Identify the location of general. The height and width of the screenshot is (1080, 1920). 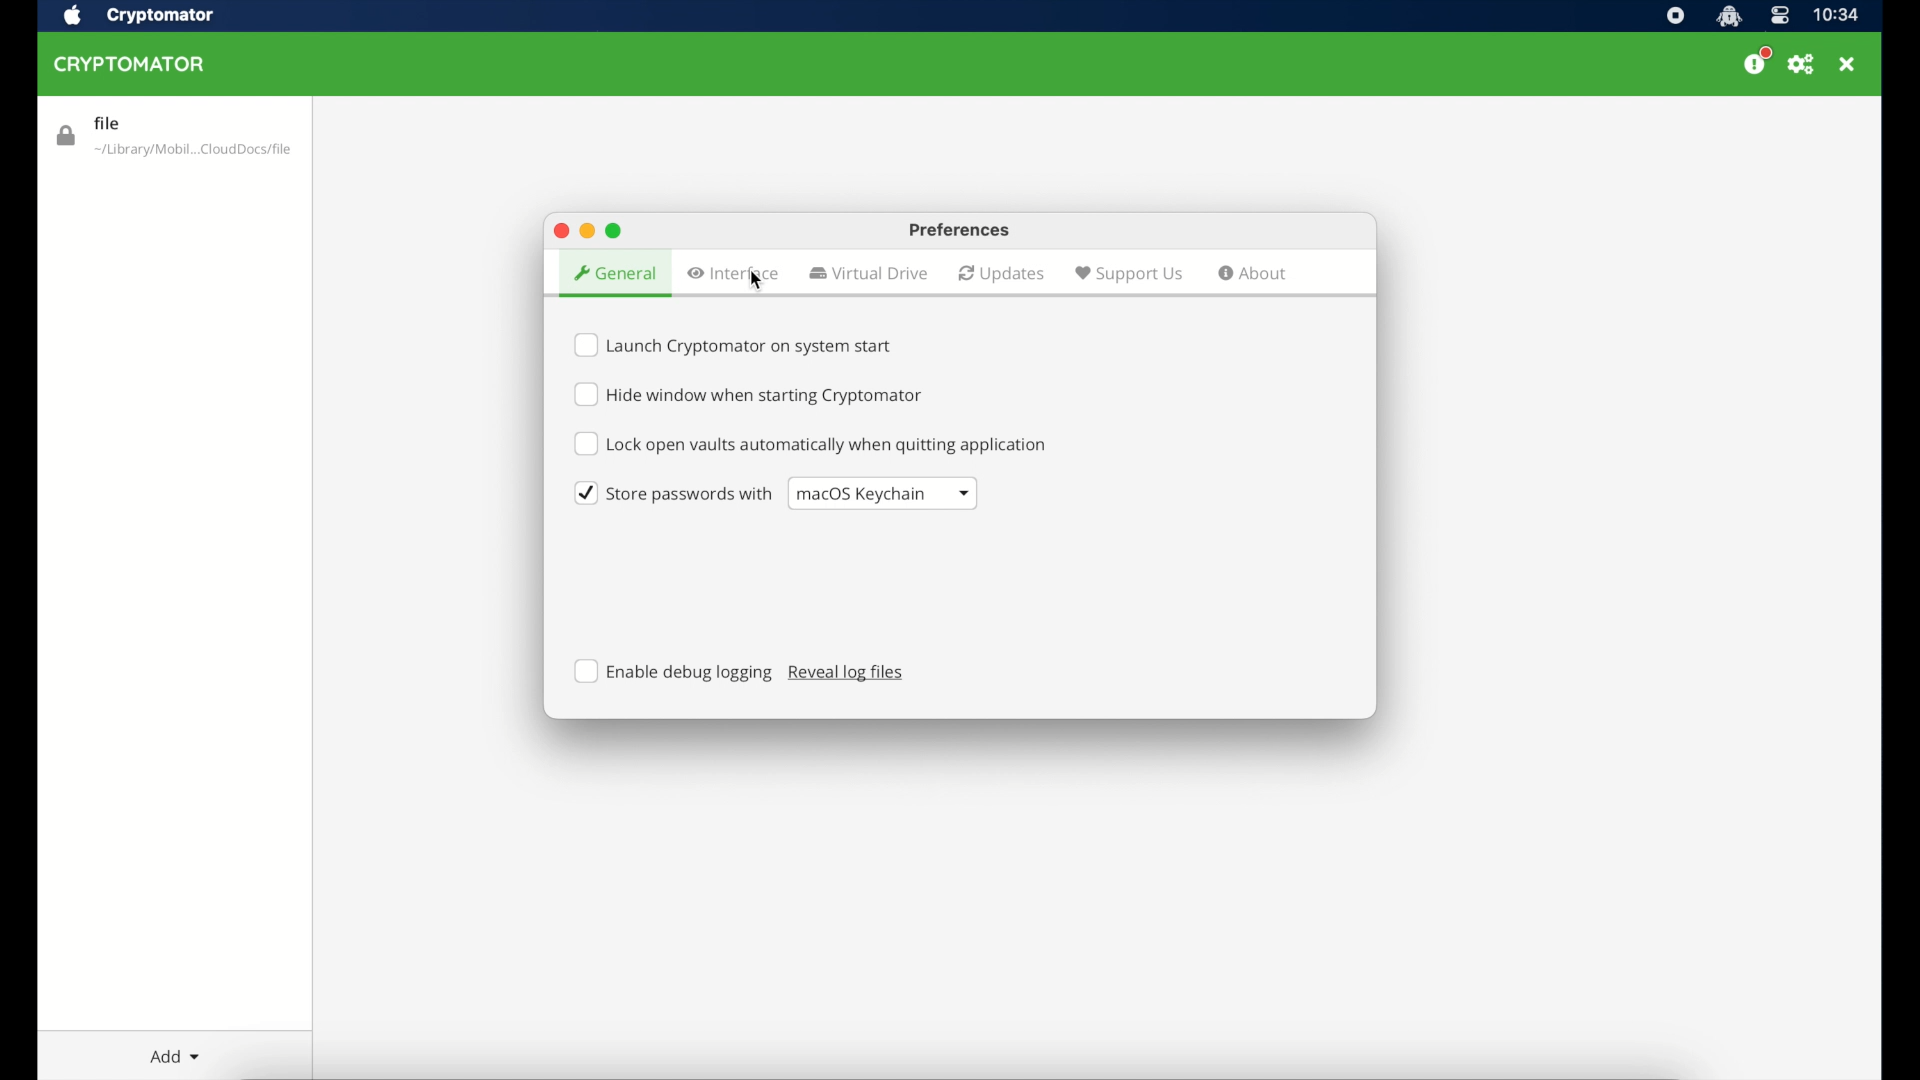
(614, 275).